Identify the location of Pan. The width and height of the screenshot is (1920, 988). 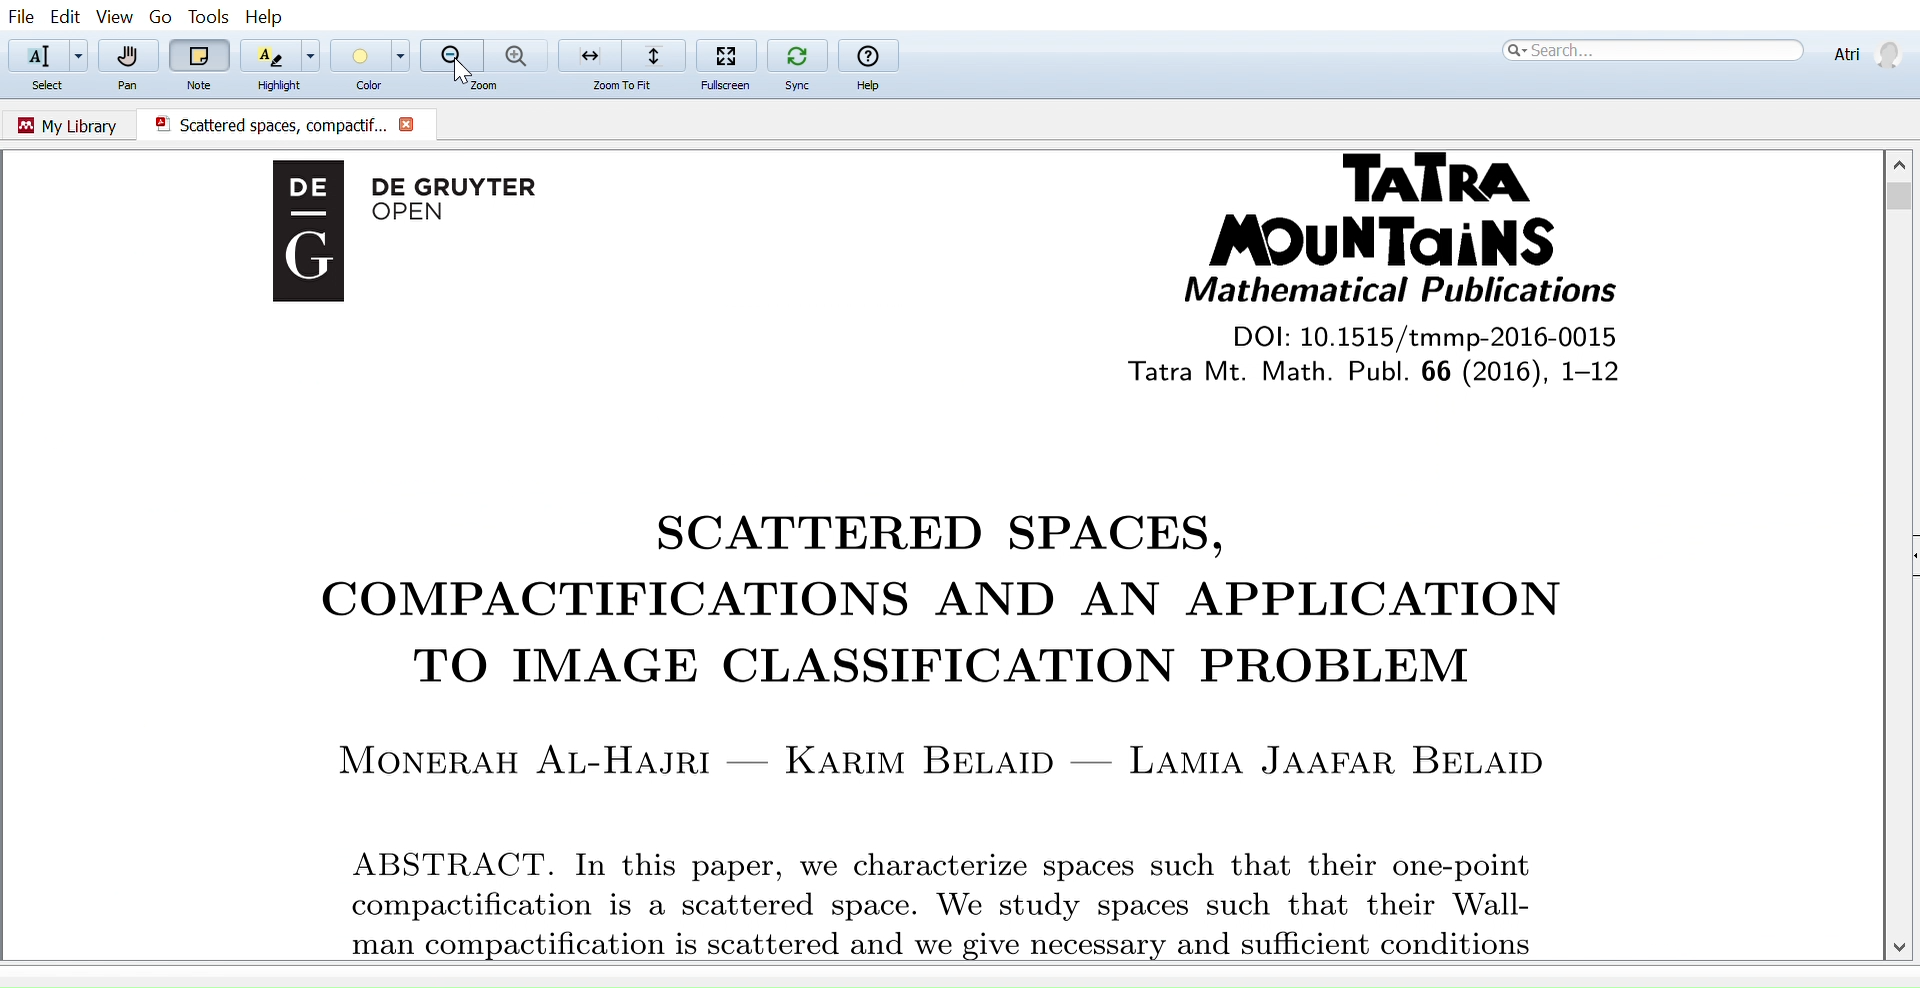
(130, 87).